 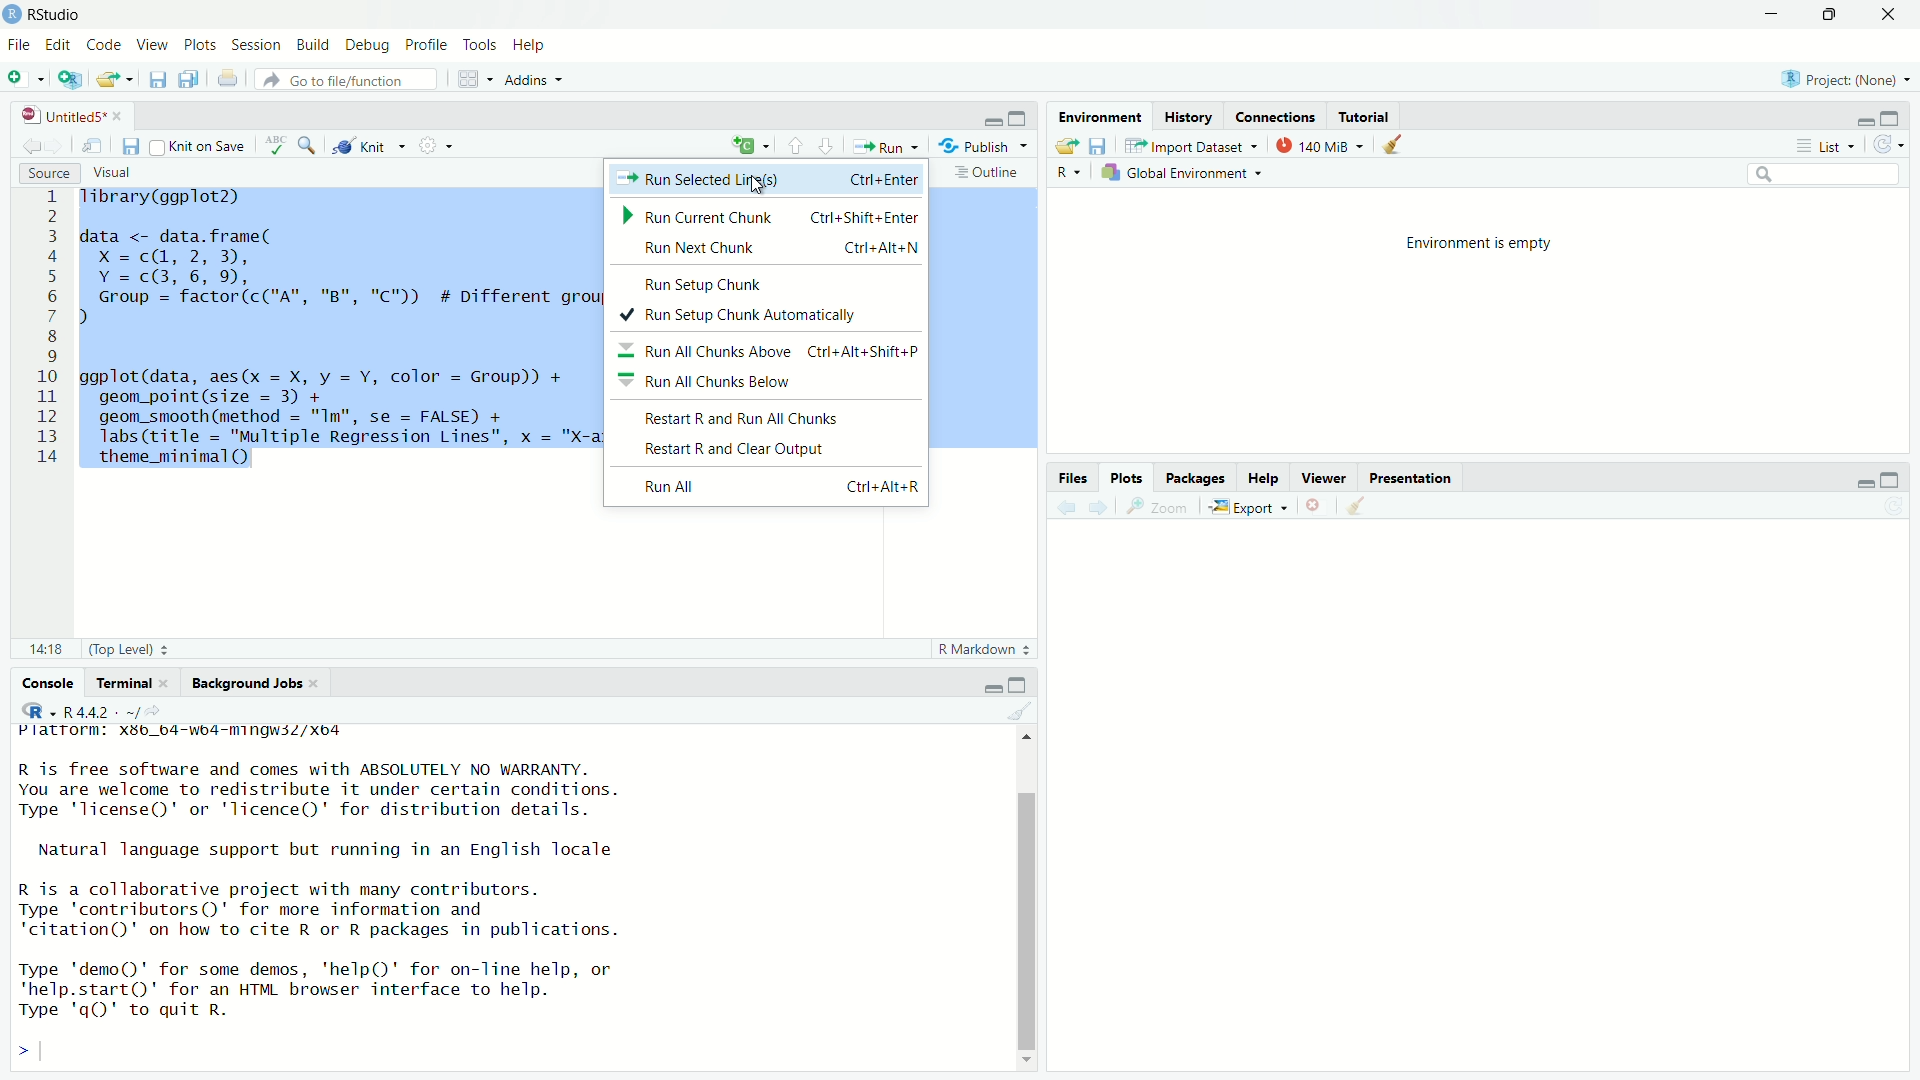 I want to click on Viewer, so click(x=1323, y=477).